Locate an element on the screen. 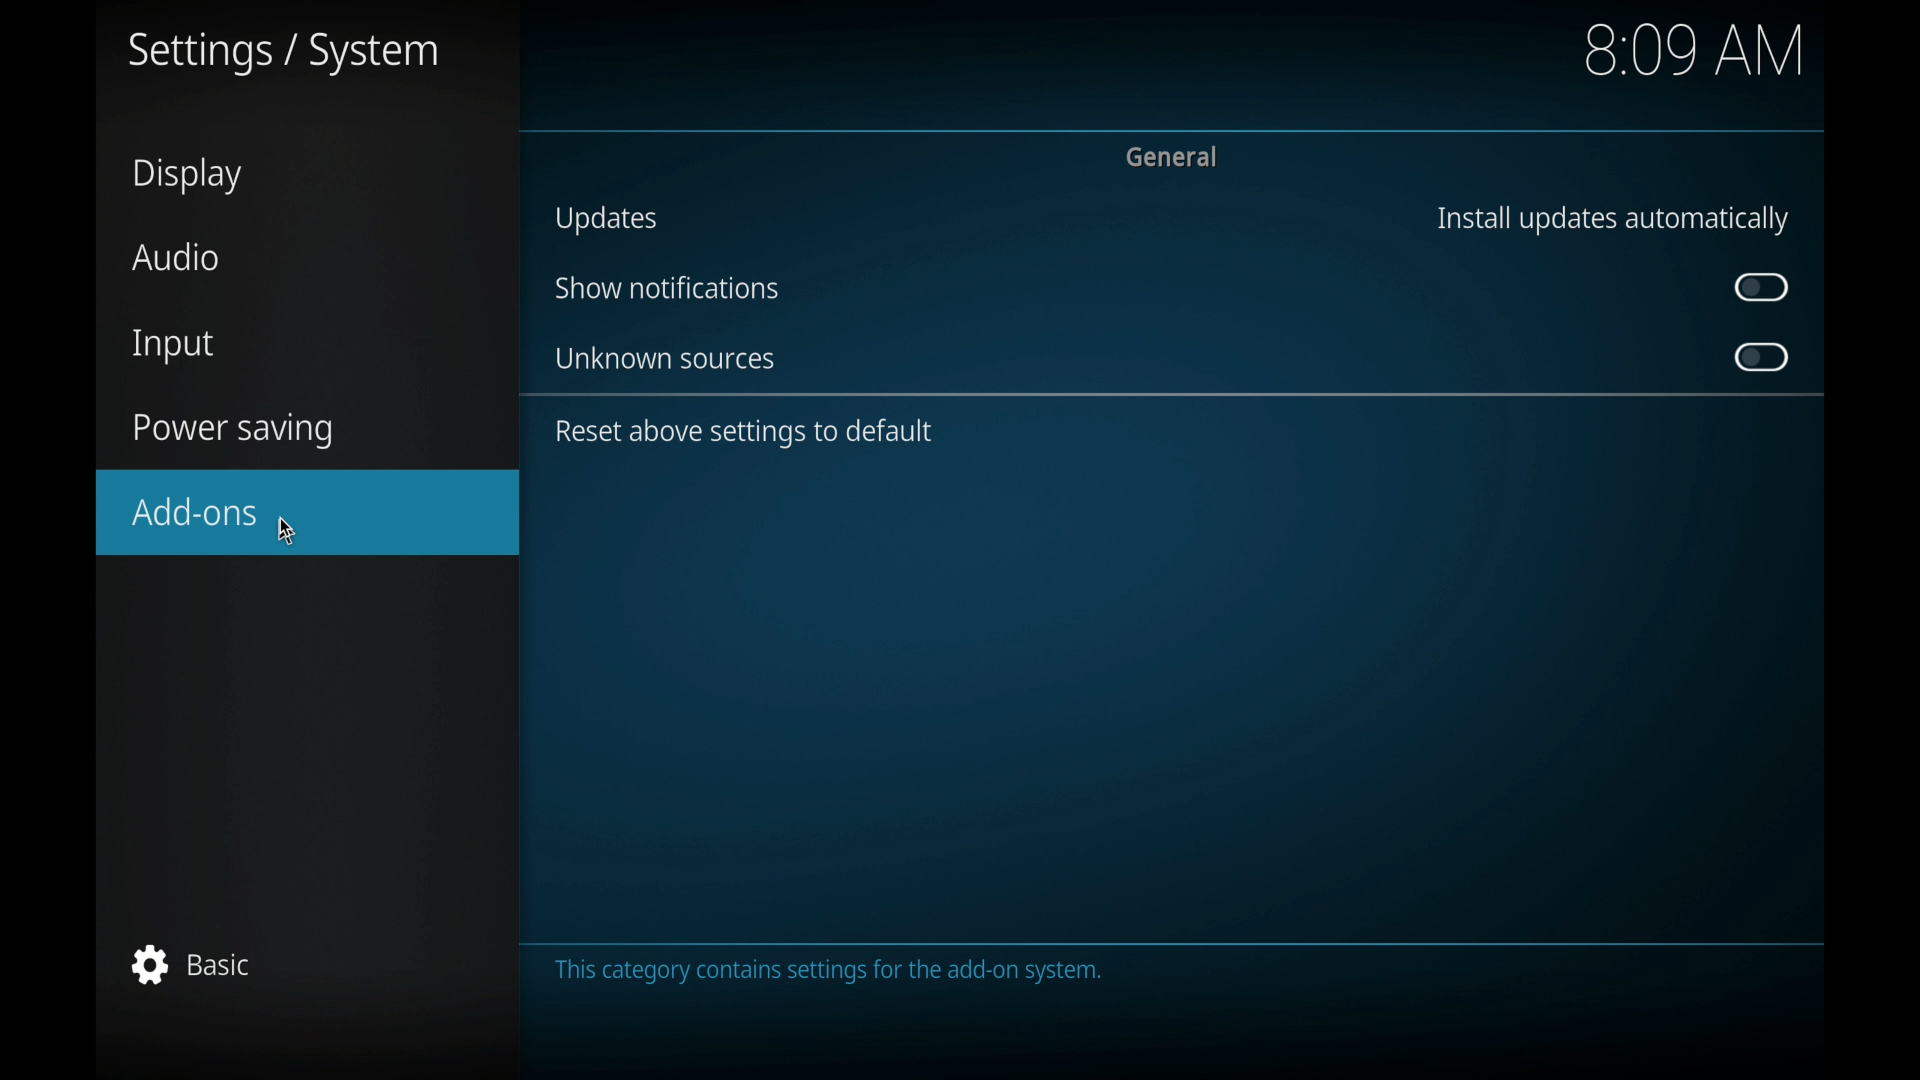  display is located at coordinates (191, 176).